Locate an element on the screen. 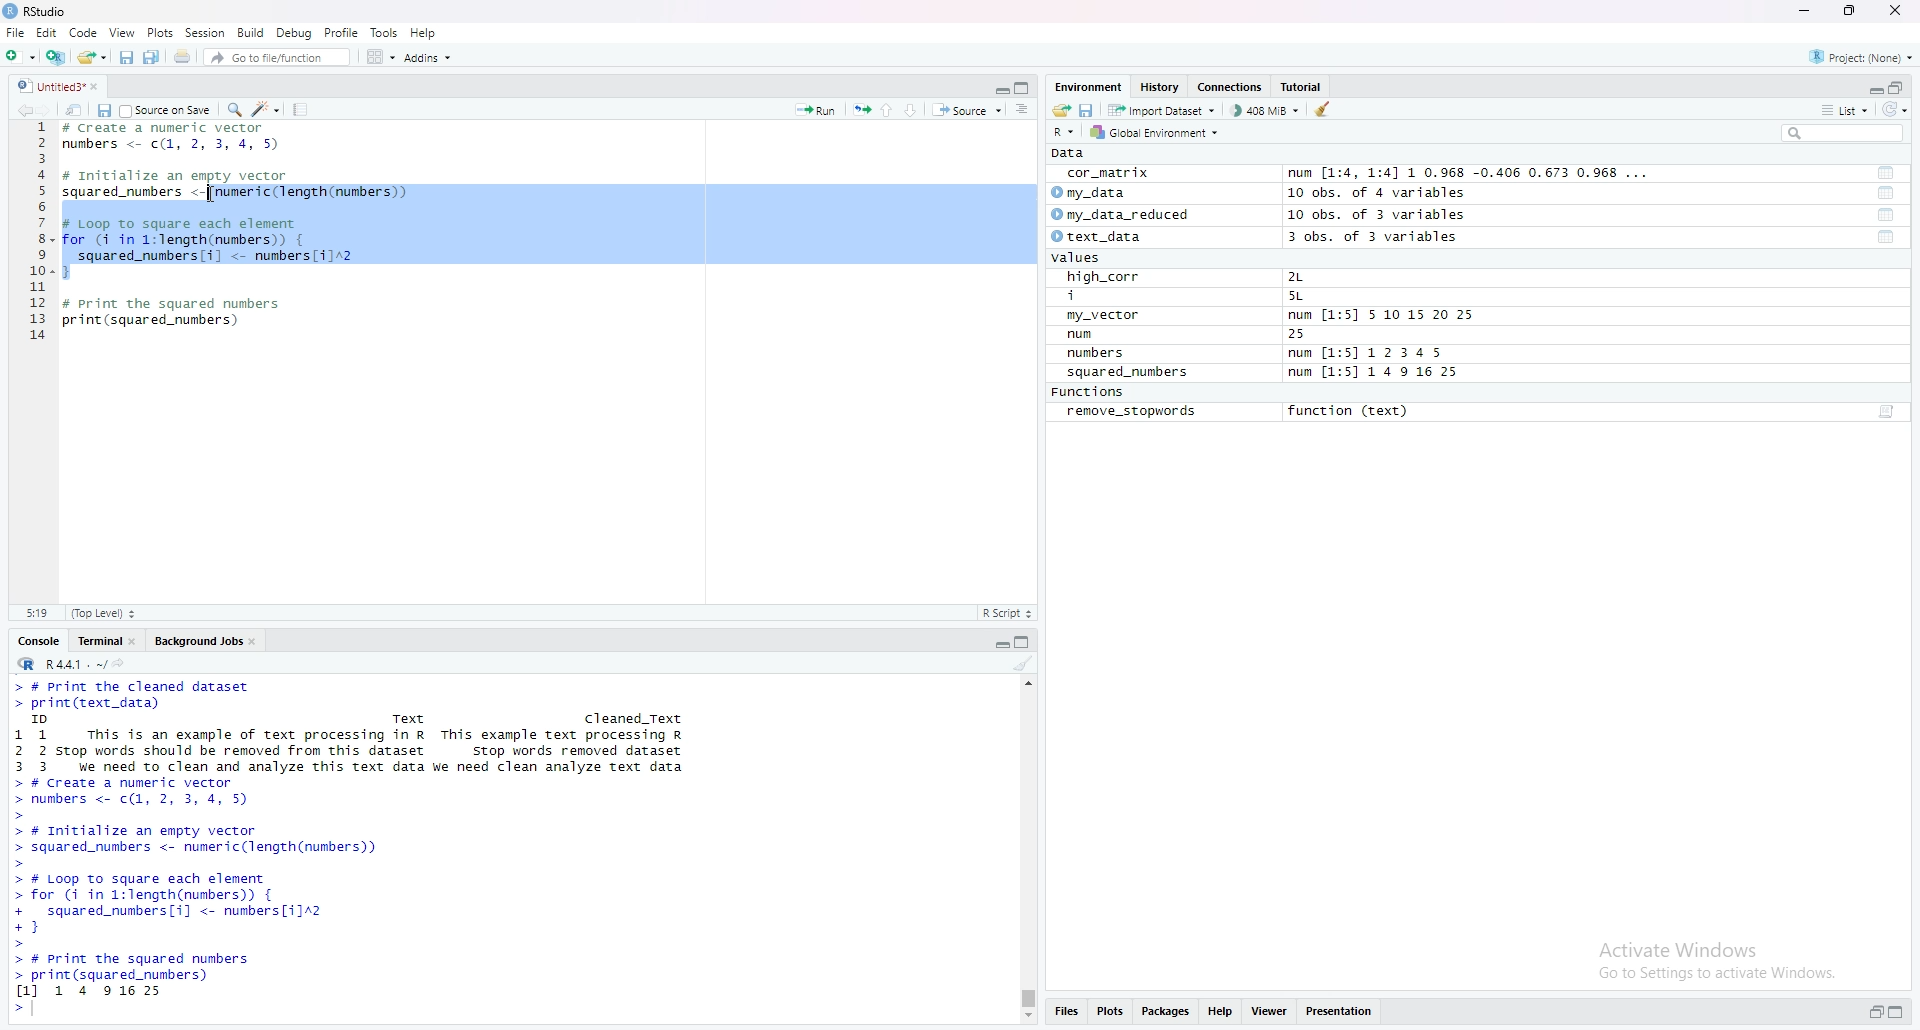 The width and height of the screenshot is (1920, 1030). maximize is located at coordinates (1026, 640).